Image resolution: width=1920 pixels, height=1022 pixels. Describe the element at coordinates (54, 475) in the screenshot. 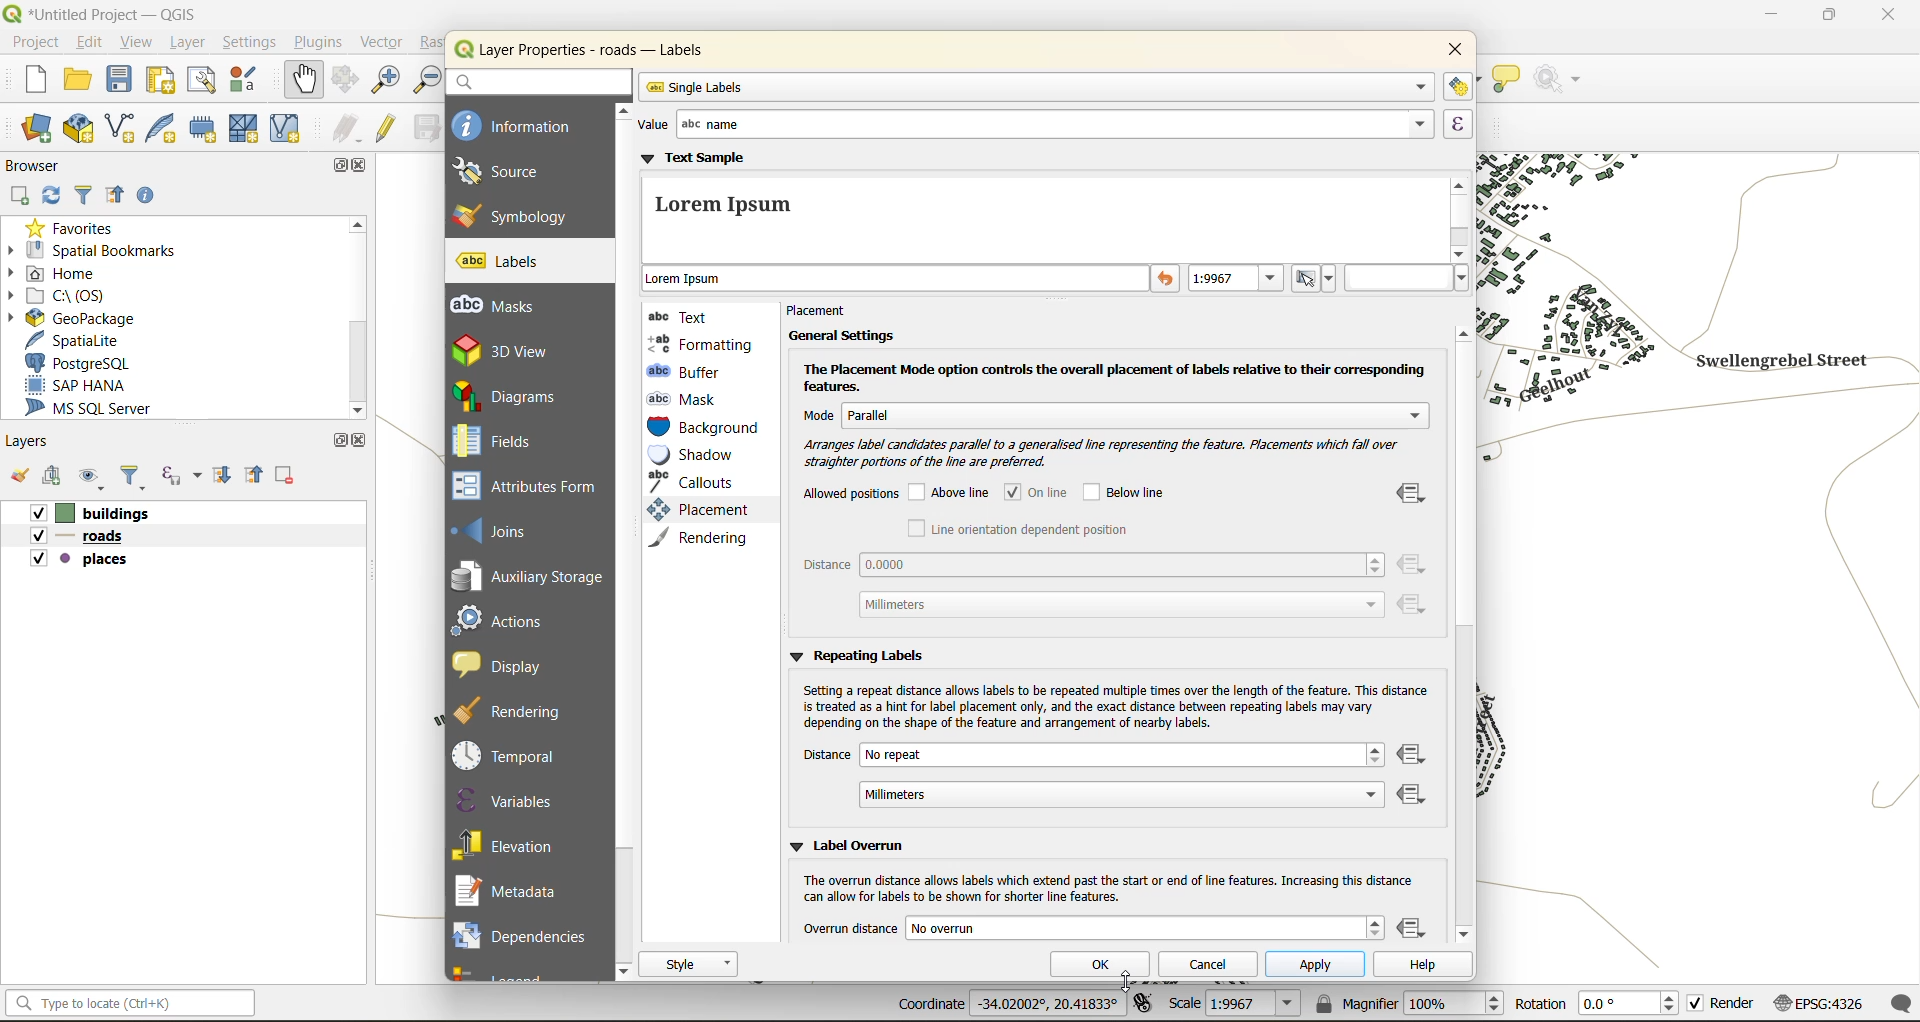

I see `add` at that location.